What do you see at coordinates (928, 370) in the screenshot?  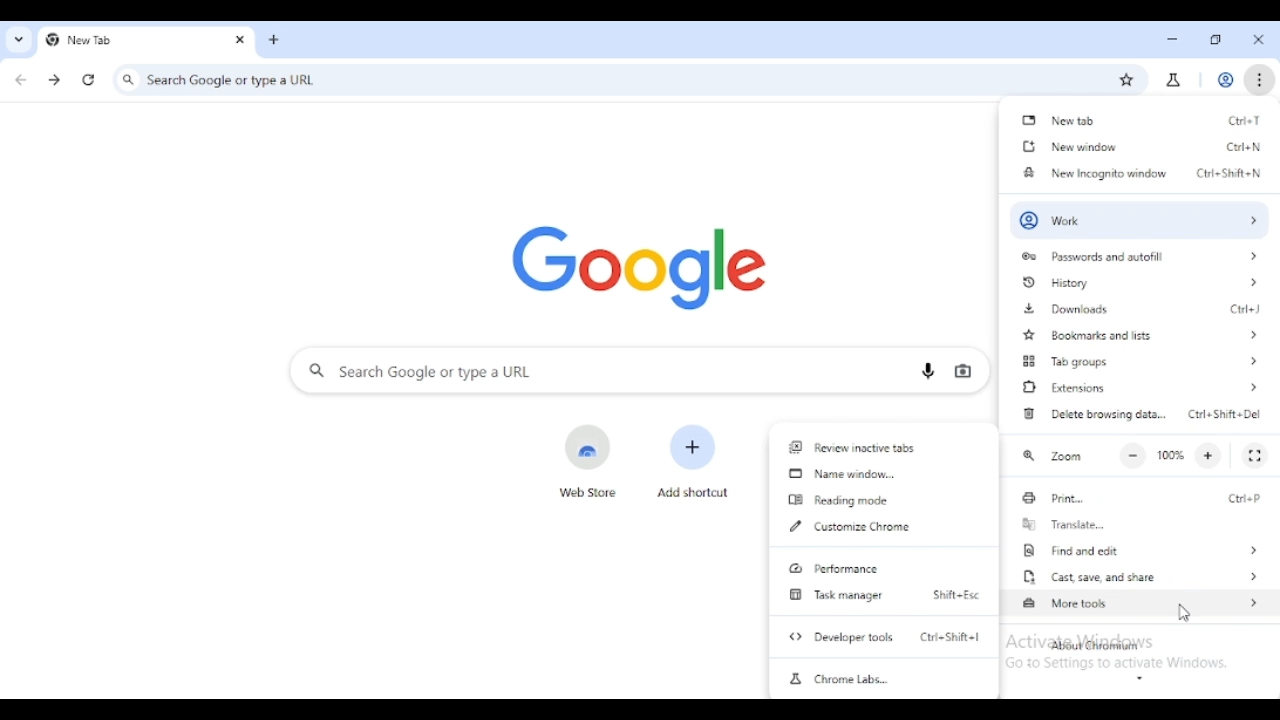 I see `search by voice` at bounding box center [928, 370].